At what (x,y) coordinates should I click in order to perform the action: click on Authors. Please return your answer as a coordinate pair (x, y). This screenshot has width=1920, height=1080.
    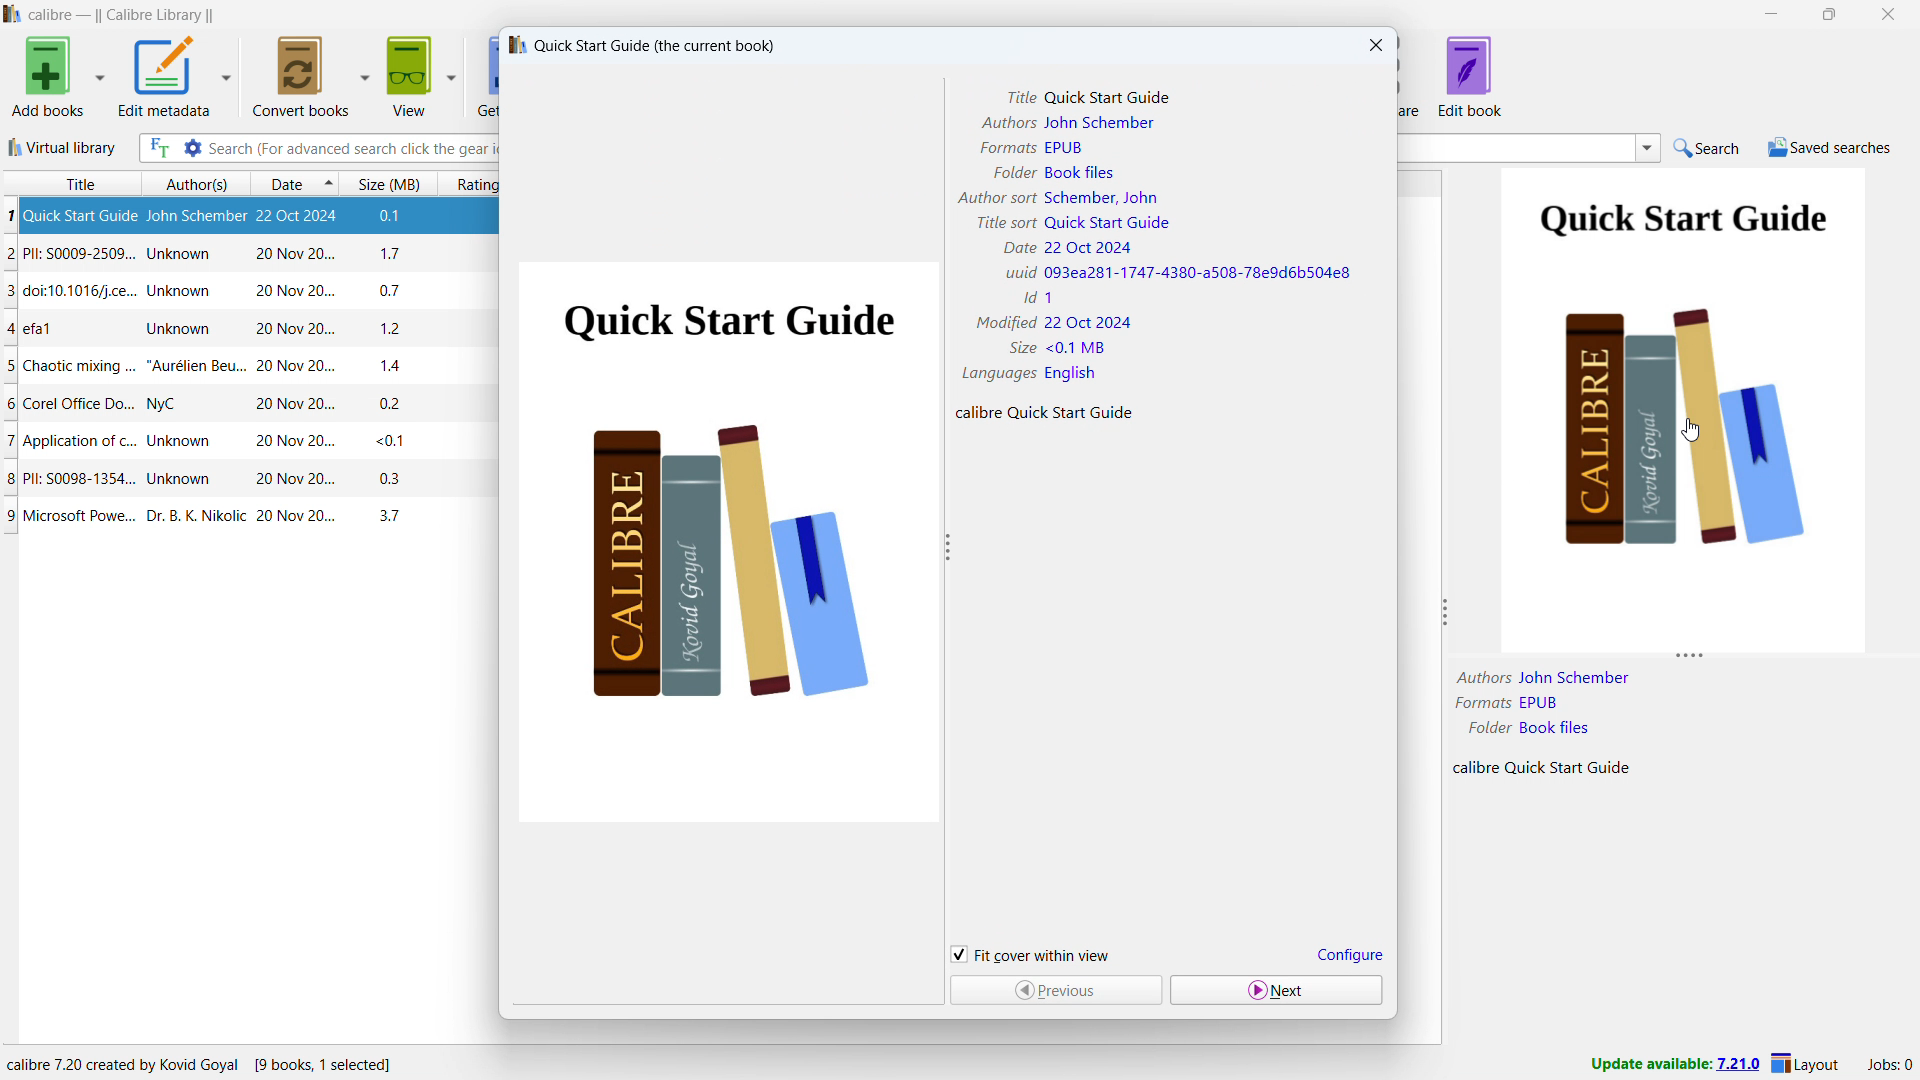
    Looking at the image, I should click on (1007, 123).